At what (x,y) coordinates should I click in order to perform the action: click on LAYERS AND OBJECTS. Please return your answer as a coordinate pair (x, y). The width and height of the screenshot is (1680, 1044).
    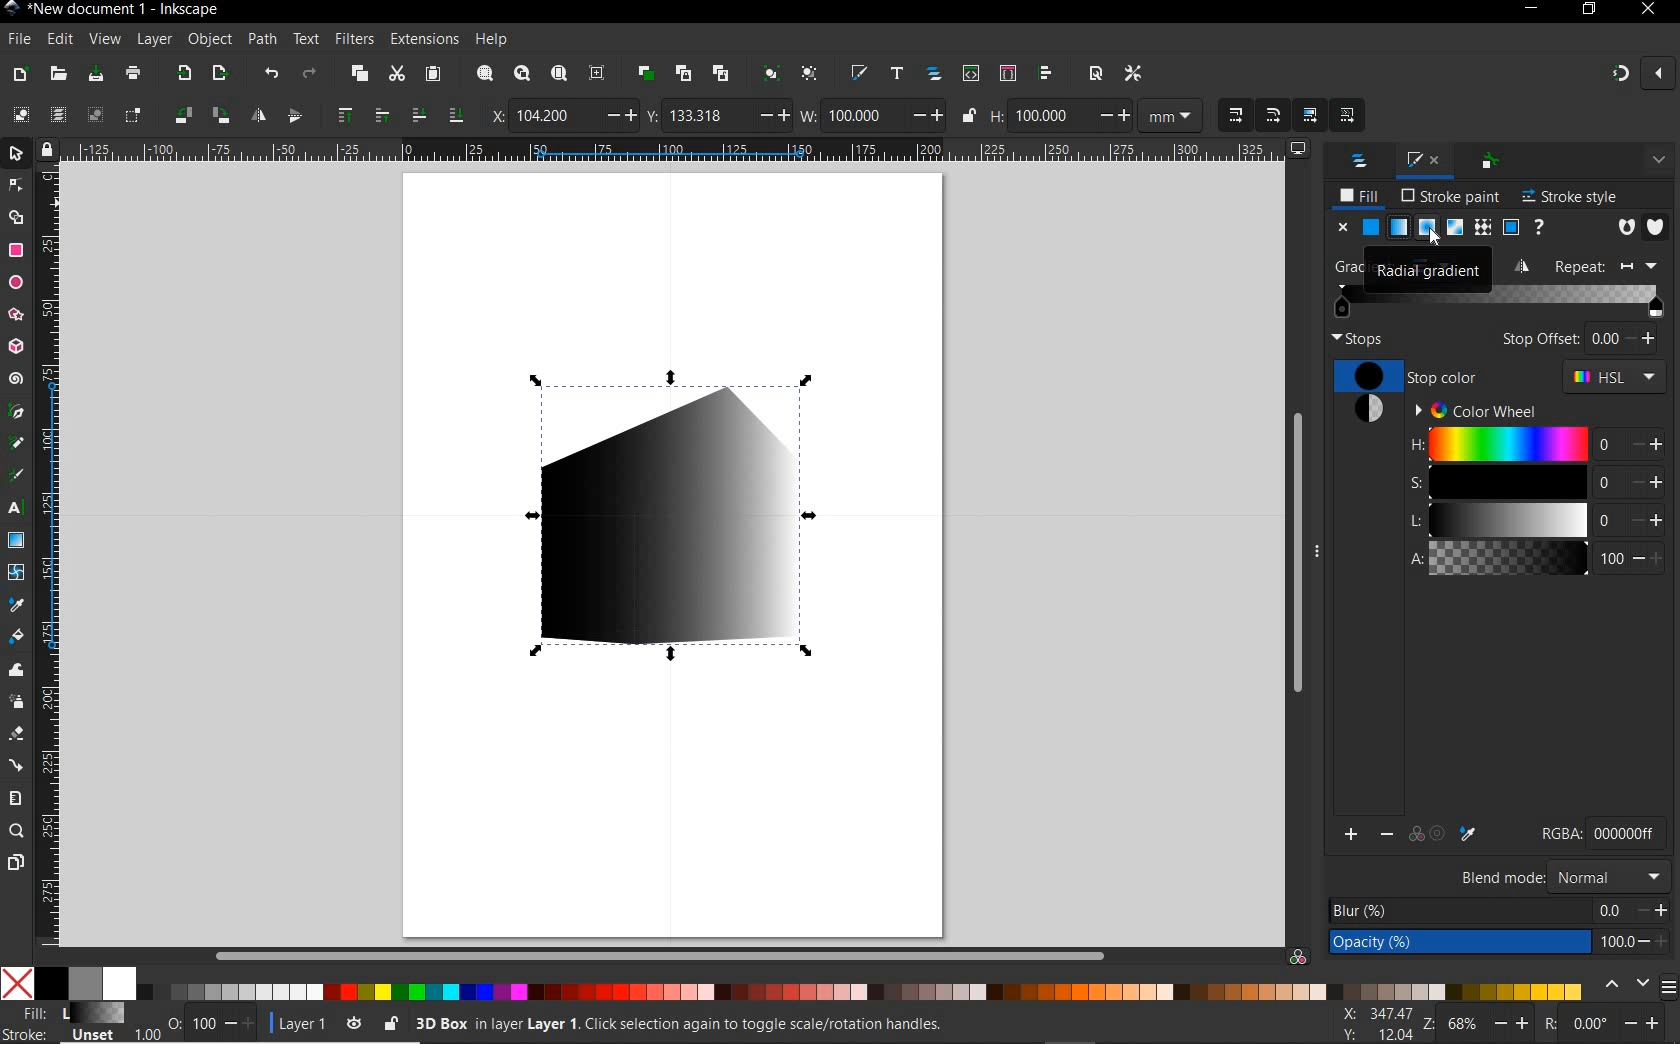
    Looking at the image, I should click on (1357, 160).